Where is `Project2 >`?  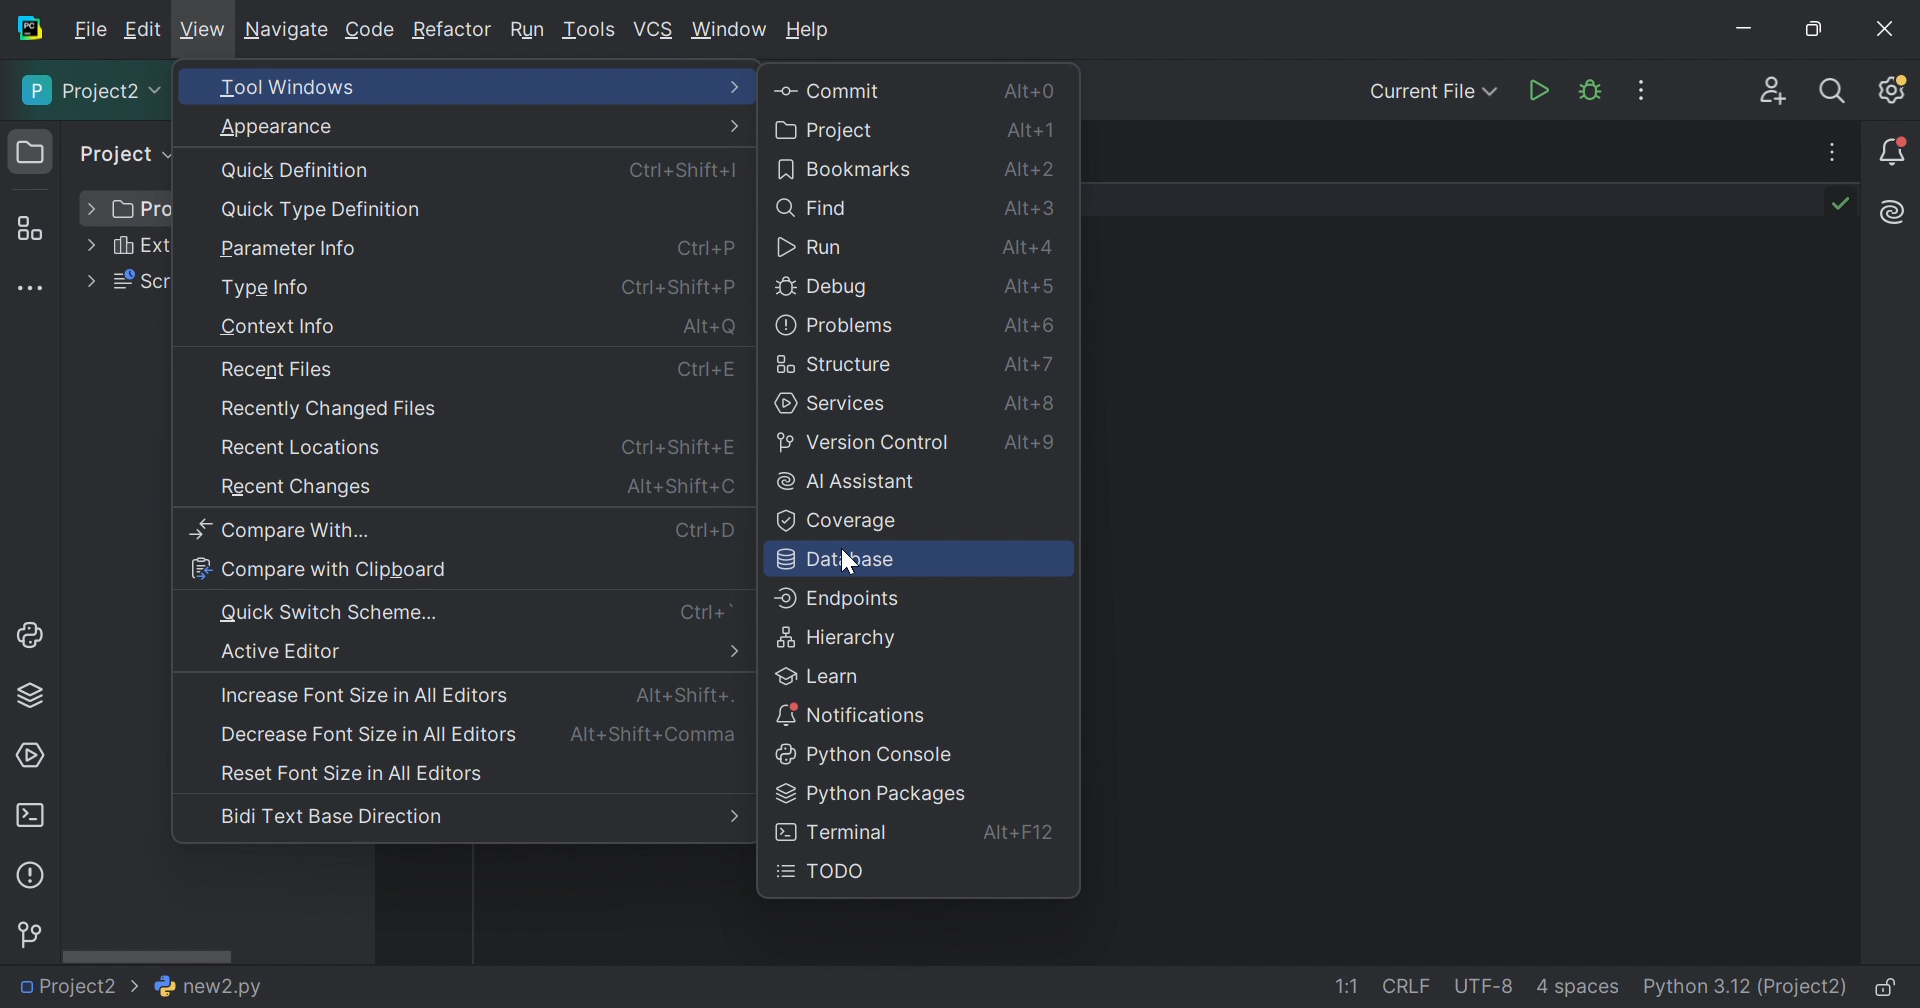
Project2 > is located at coordinates (75, 986).